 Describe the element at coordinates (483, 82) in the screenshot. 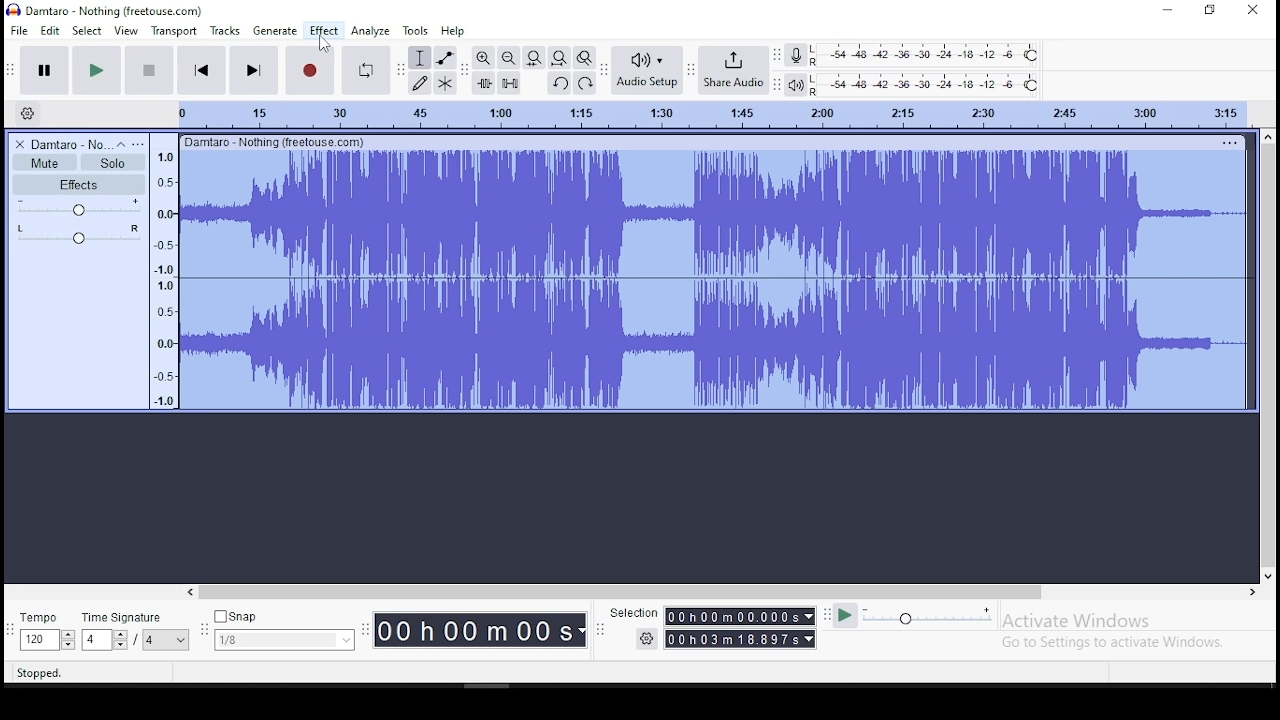

I see `trim audio outside selection` at that location.